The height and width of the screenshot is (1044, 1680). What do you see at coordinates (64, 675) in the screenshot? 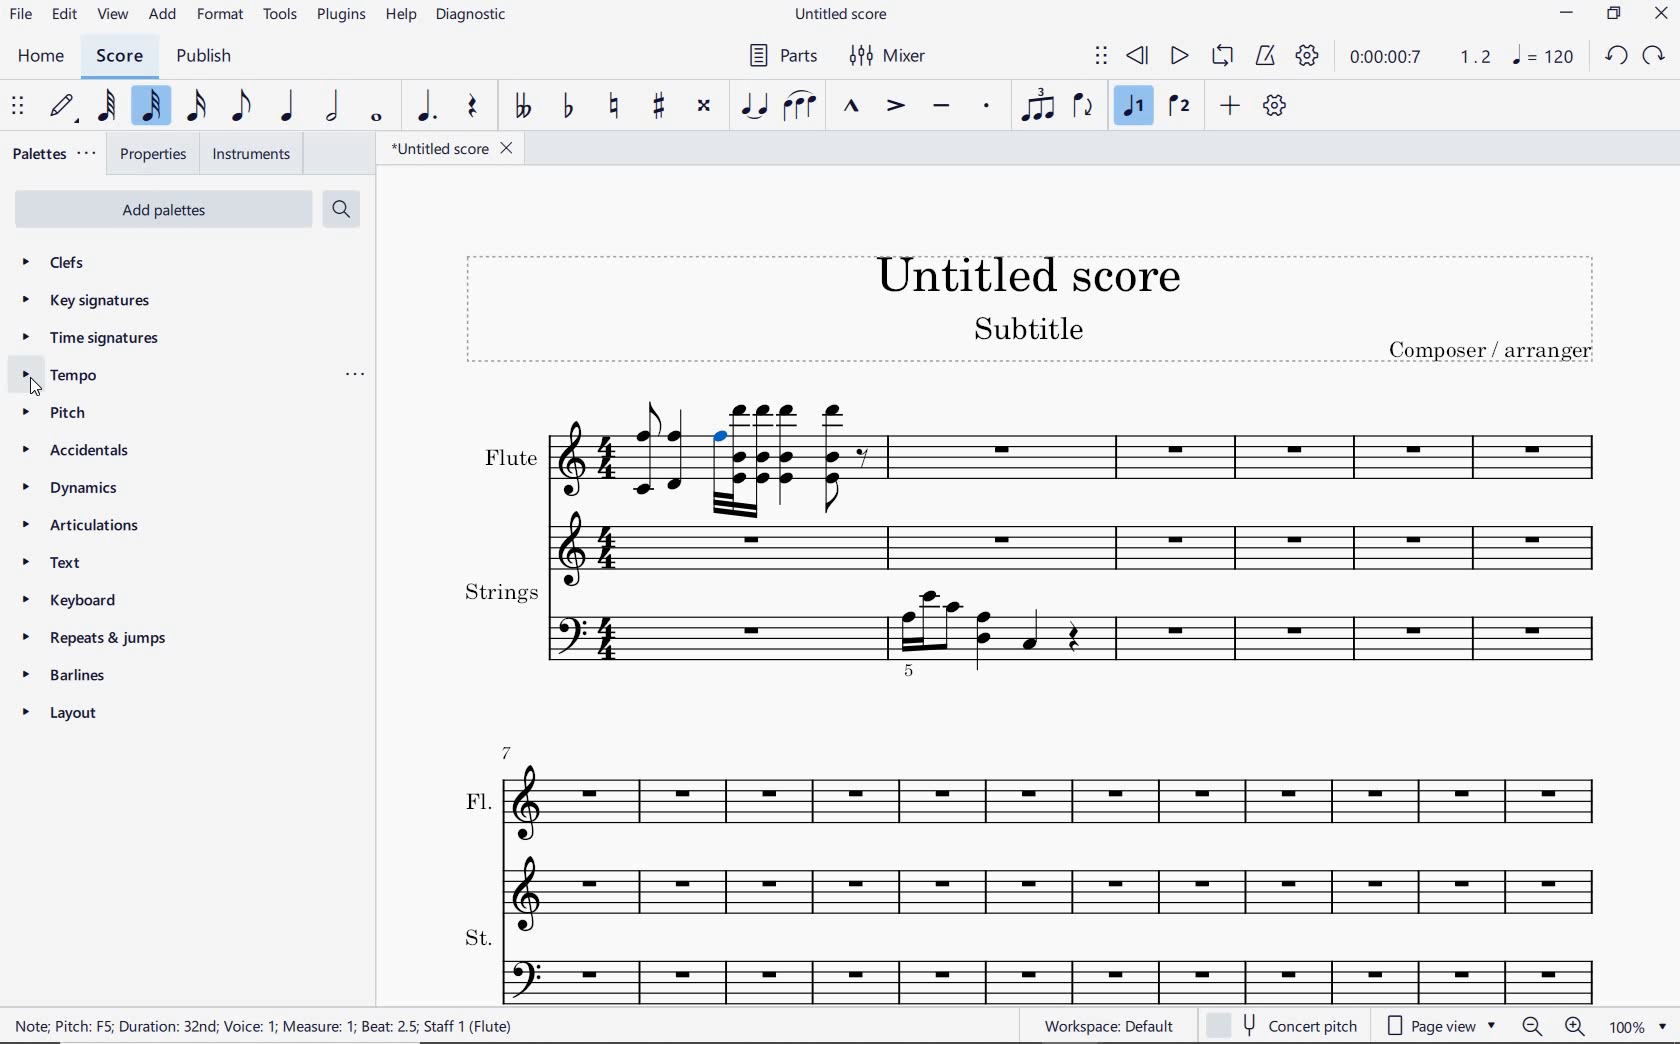
I see `barlines` at bounding box center [64, 675].